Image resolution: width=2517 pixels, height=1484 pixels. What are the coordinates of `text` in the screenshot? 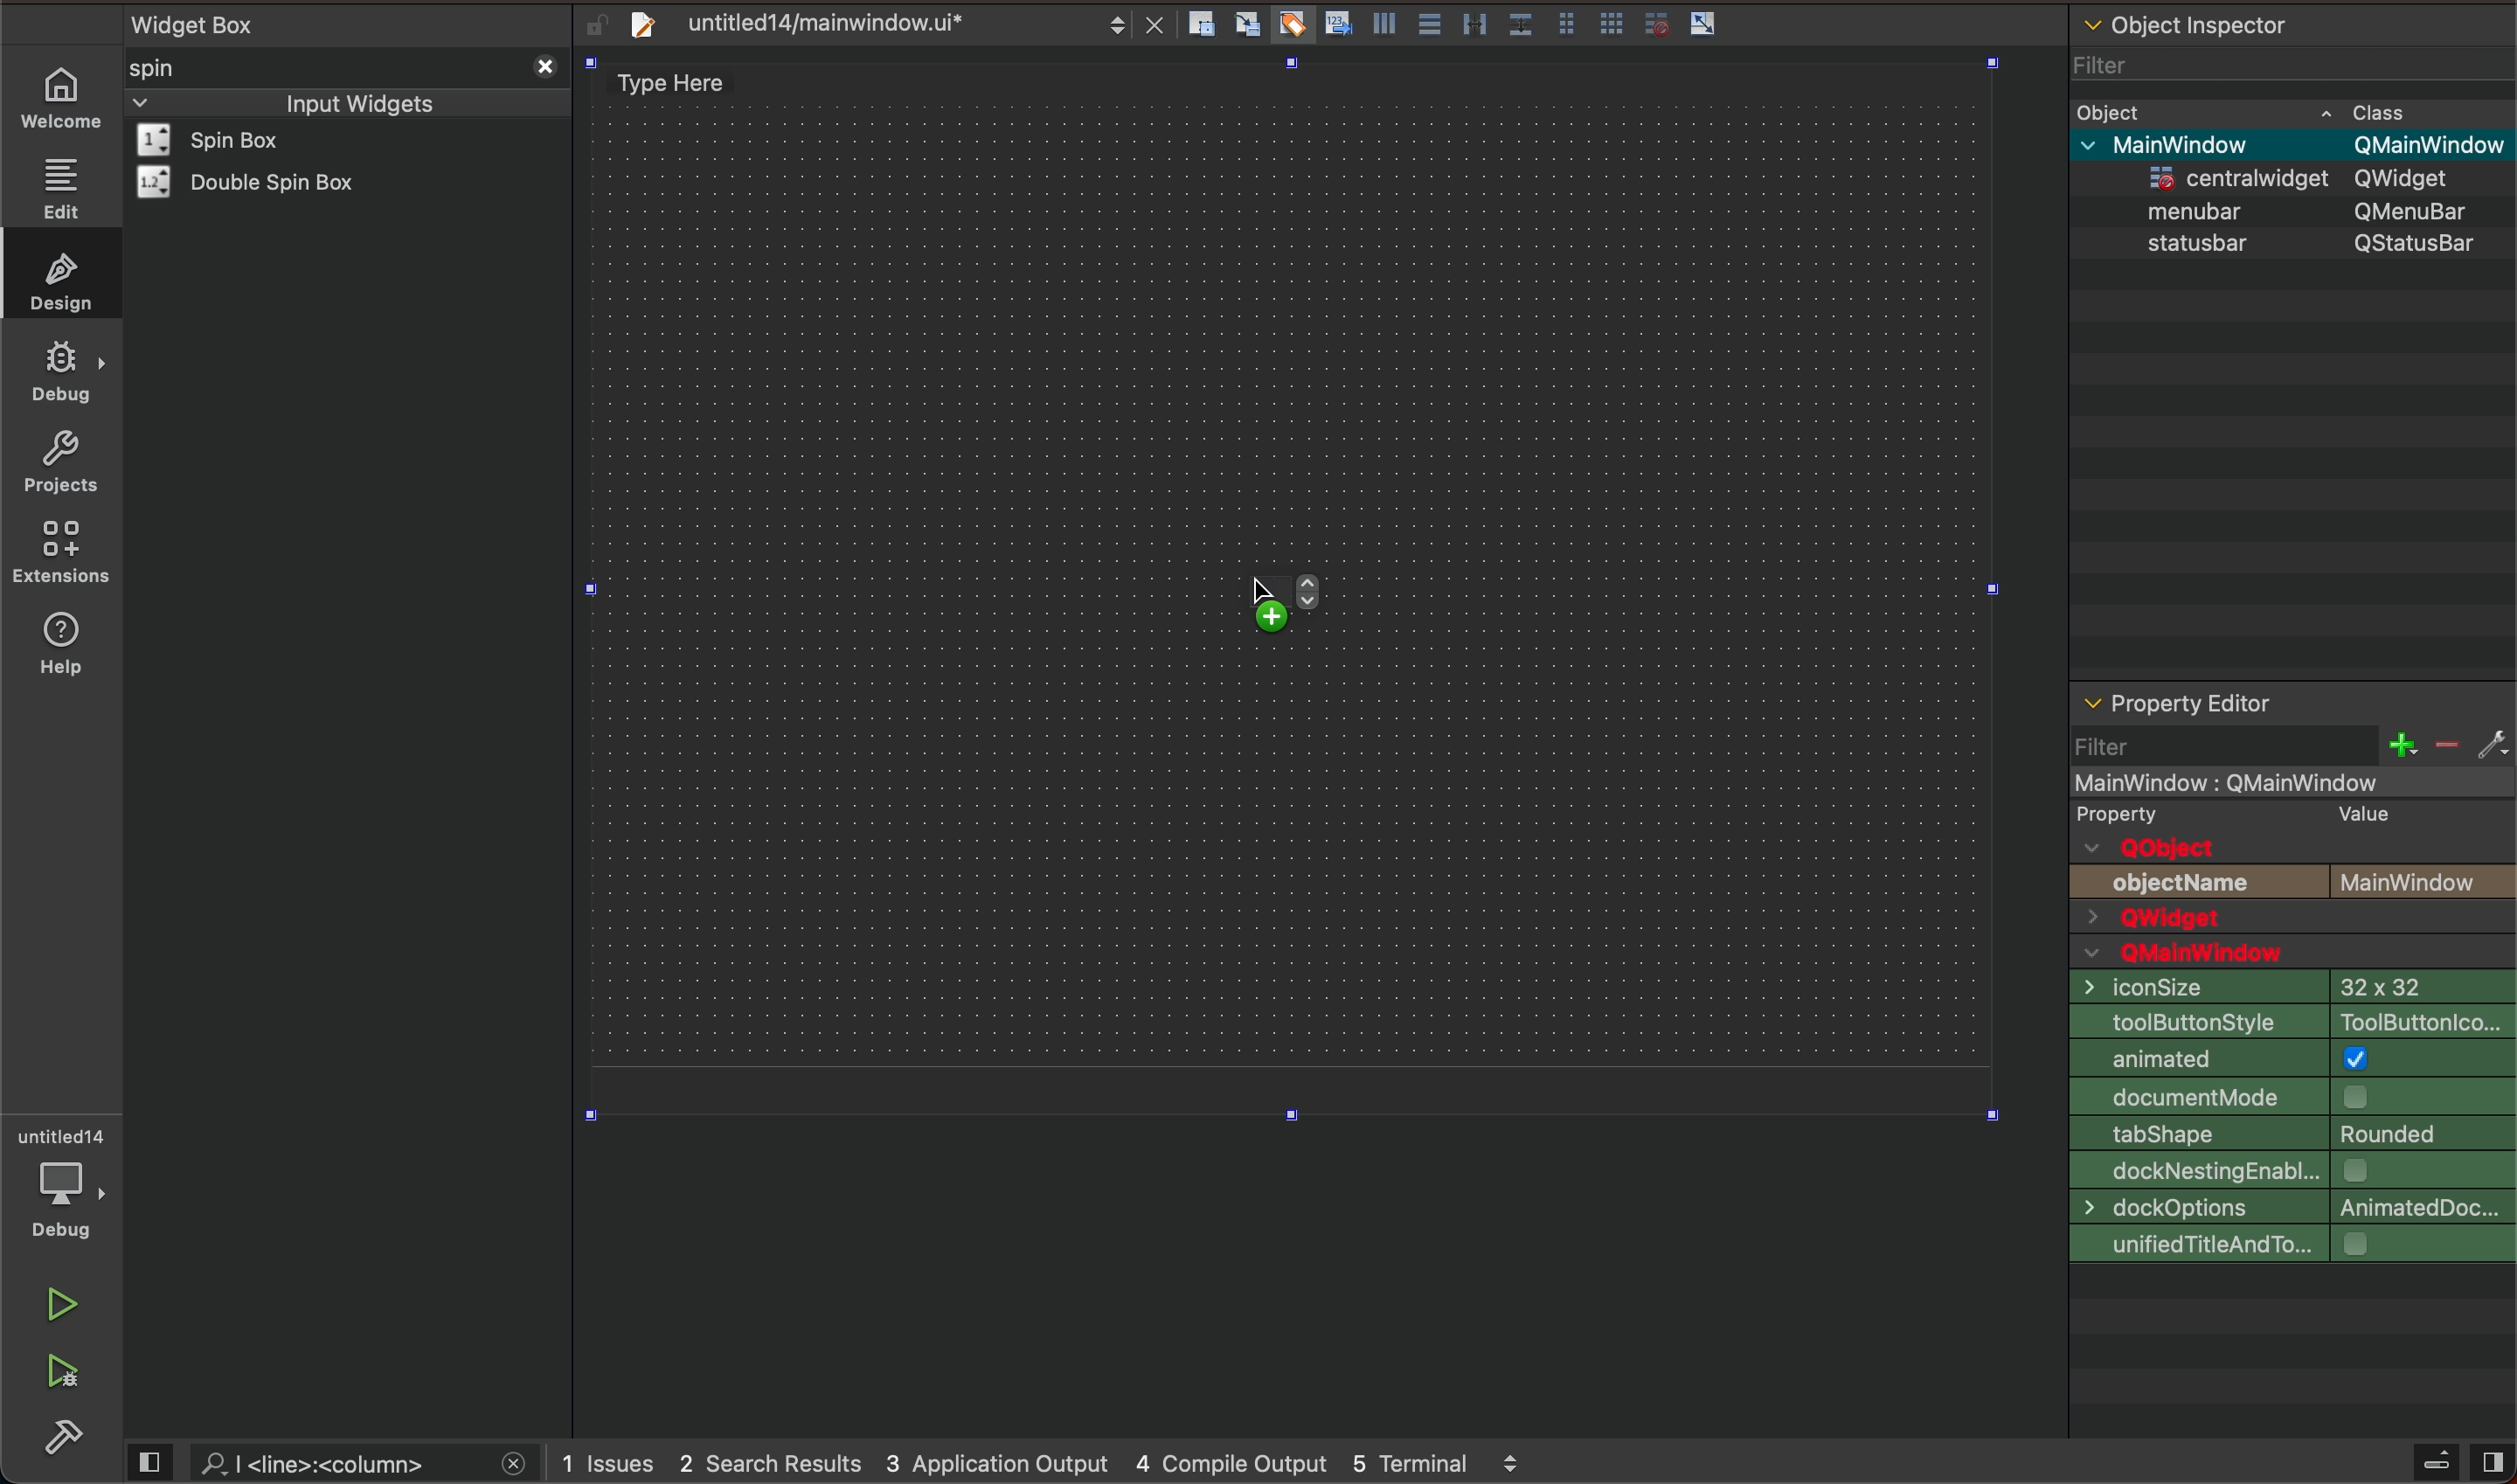 It's located at (2160, 848).